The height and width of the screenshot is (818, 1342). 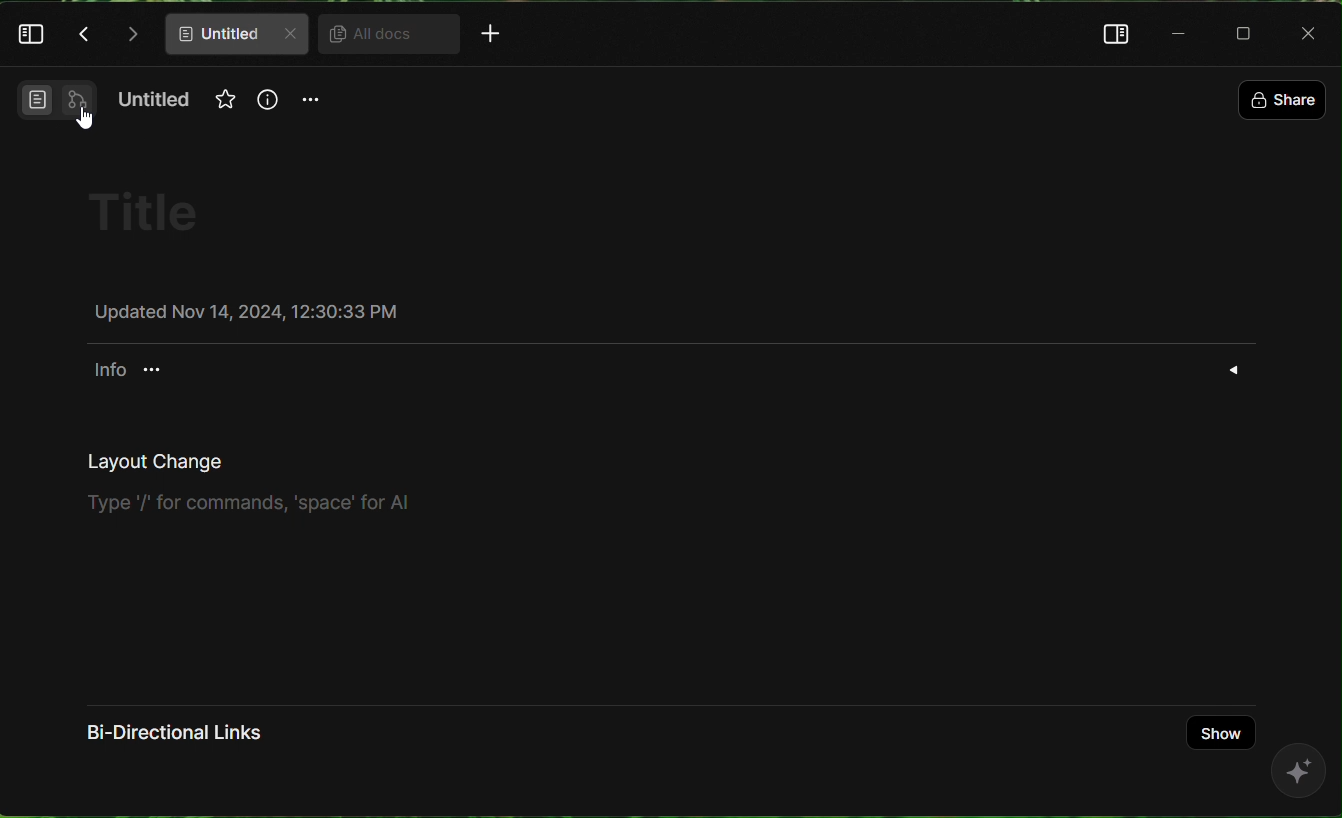 What do you see at coordinates (312, 106) in the screenshot?
I see `more` at bounding box center [312, 106].